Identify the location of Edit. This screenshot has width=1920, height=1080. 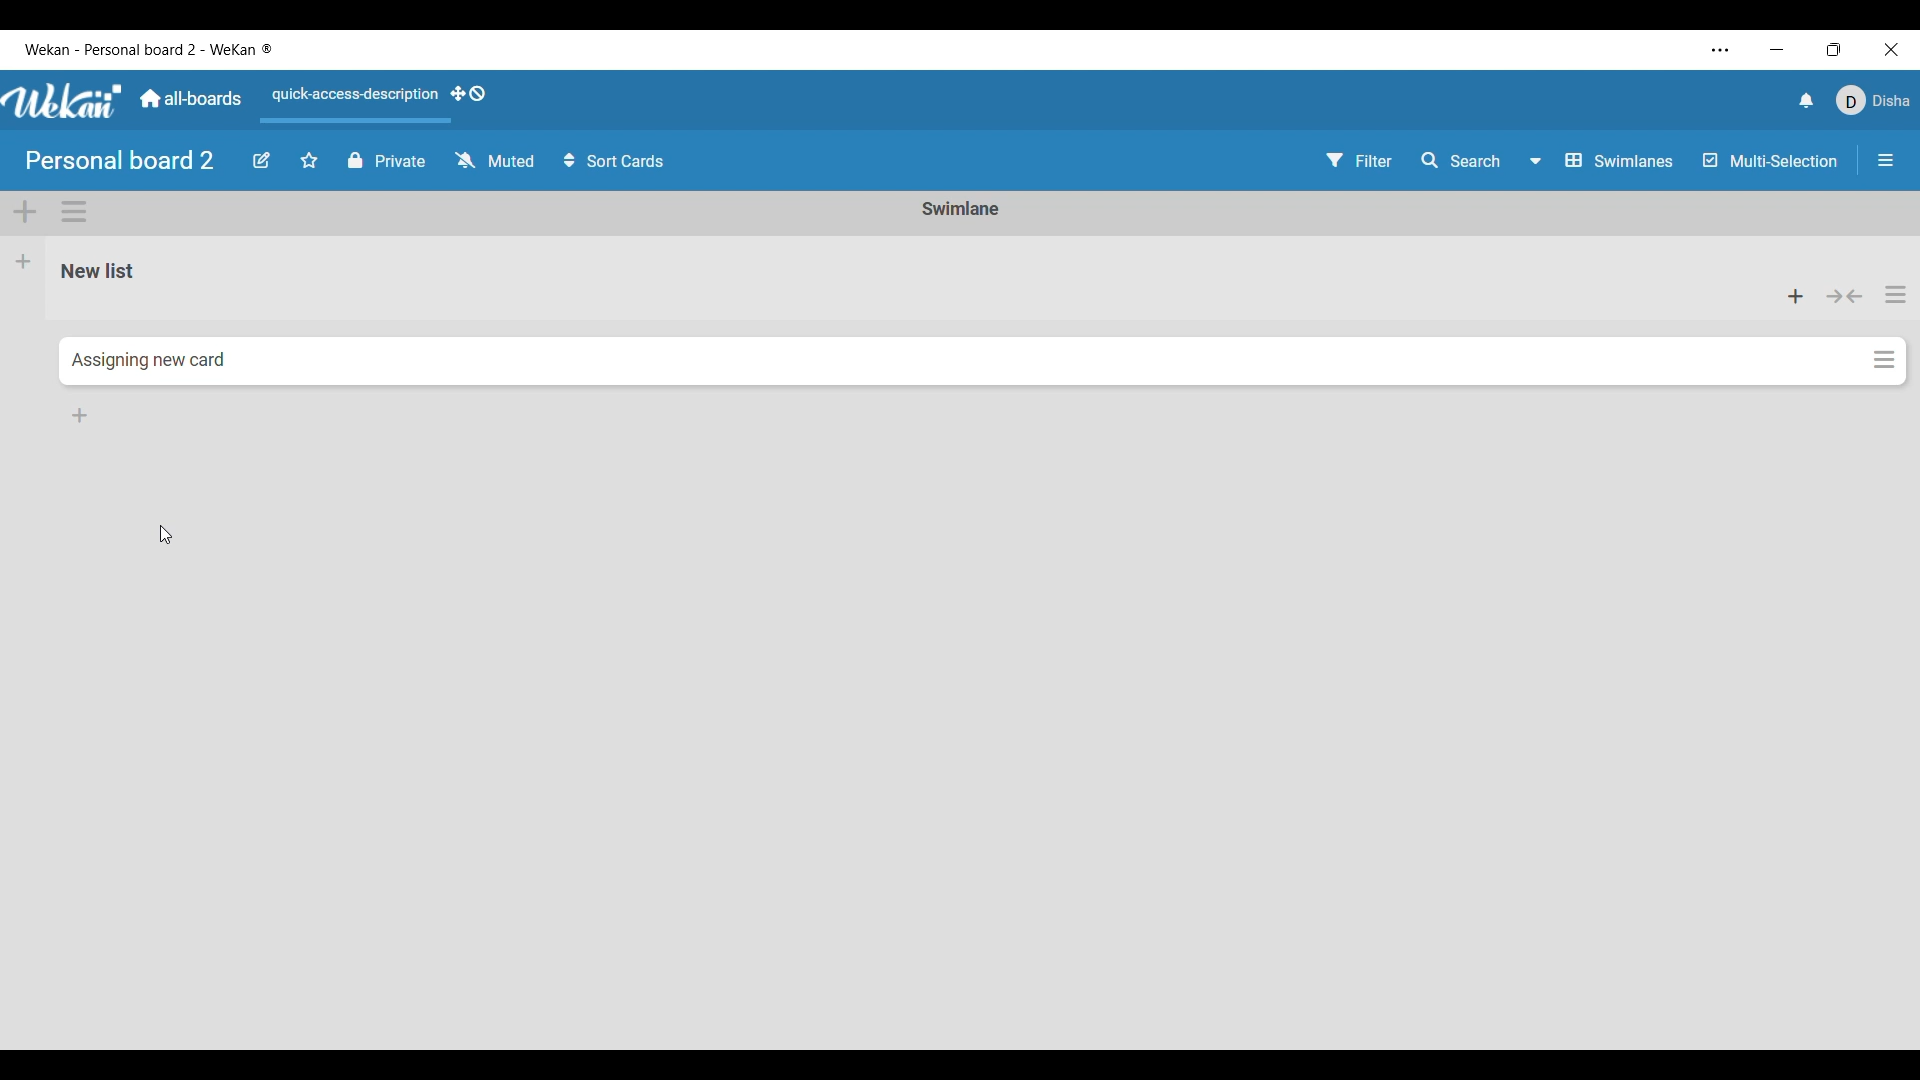
(263, 161).